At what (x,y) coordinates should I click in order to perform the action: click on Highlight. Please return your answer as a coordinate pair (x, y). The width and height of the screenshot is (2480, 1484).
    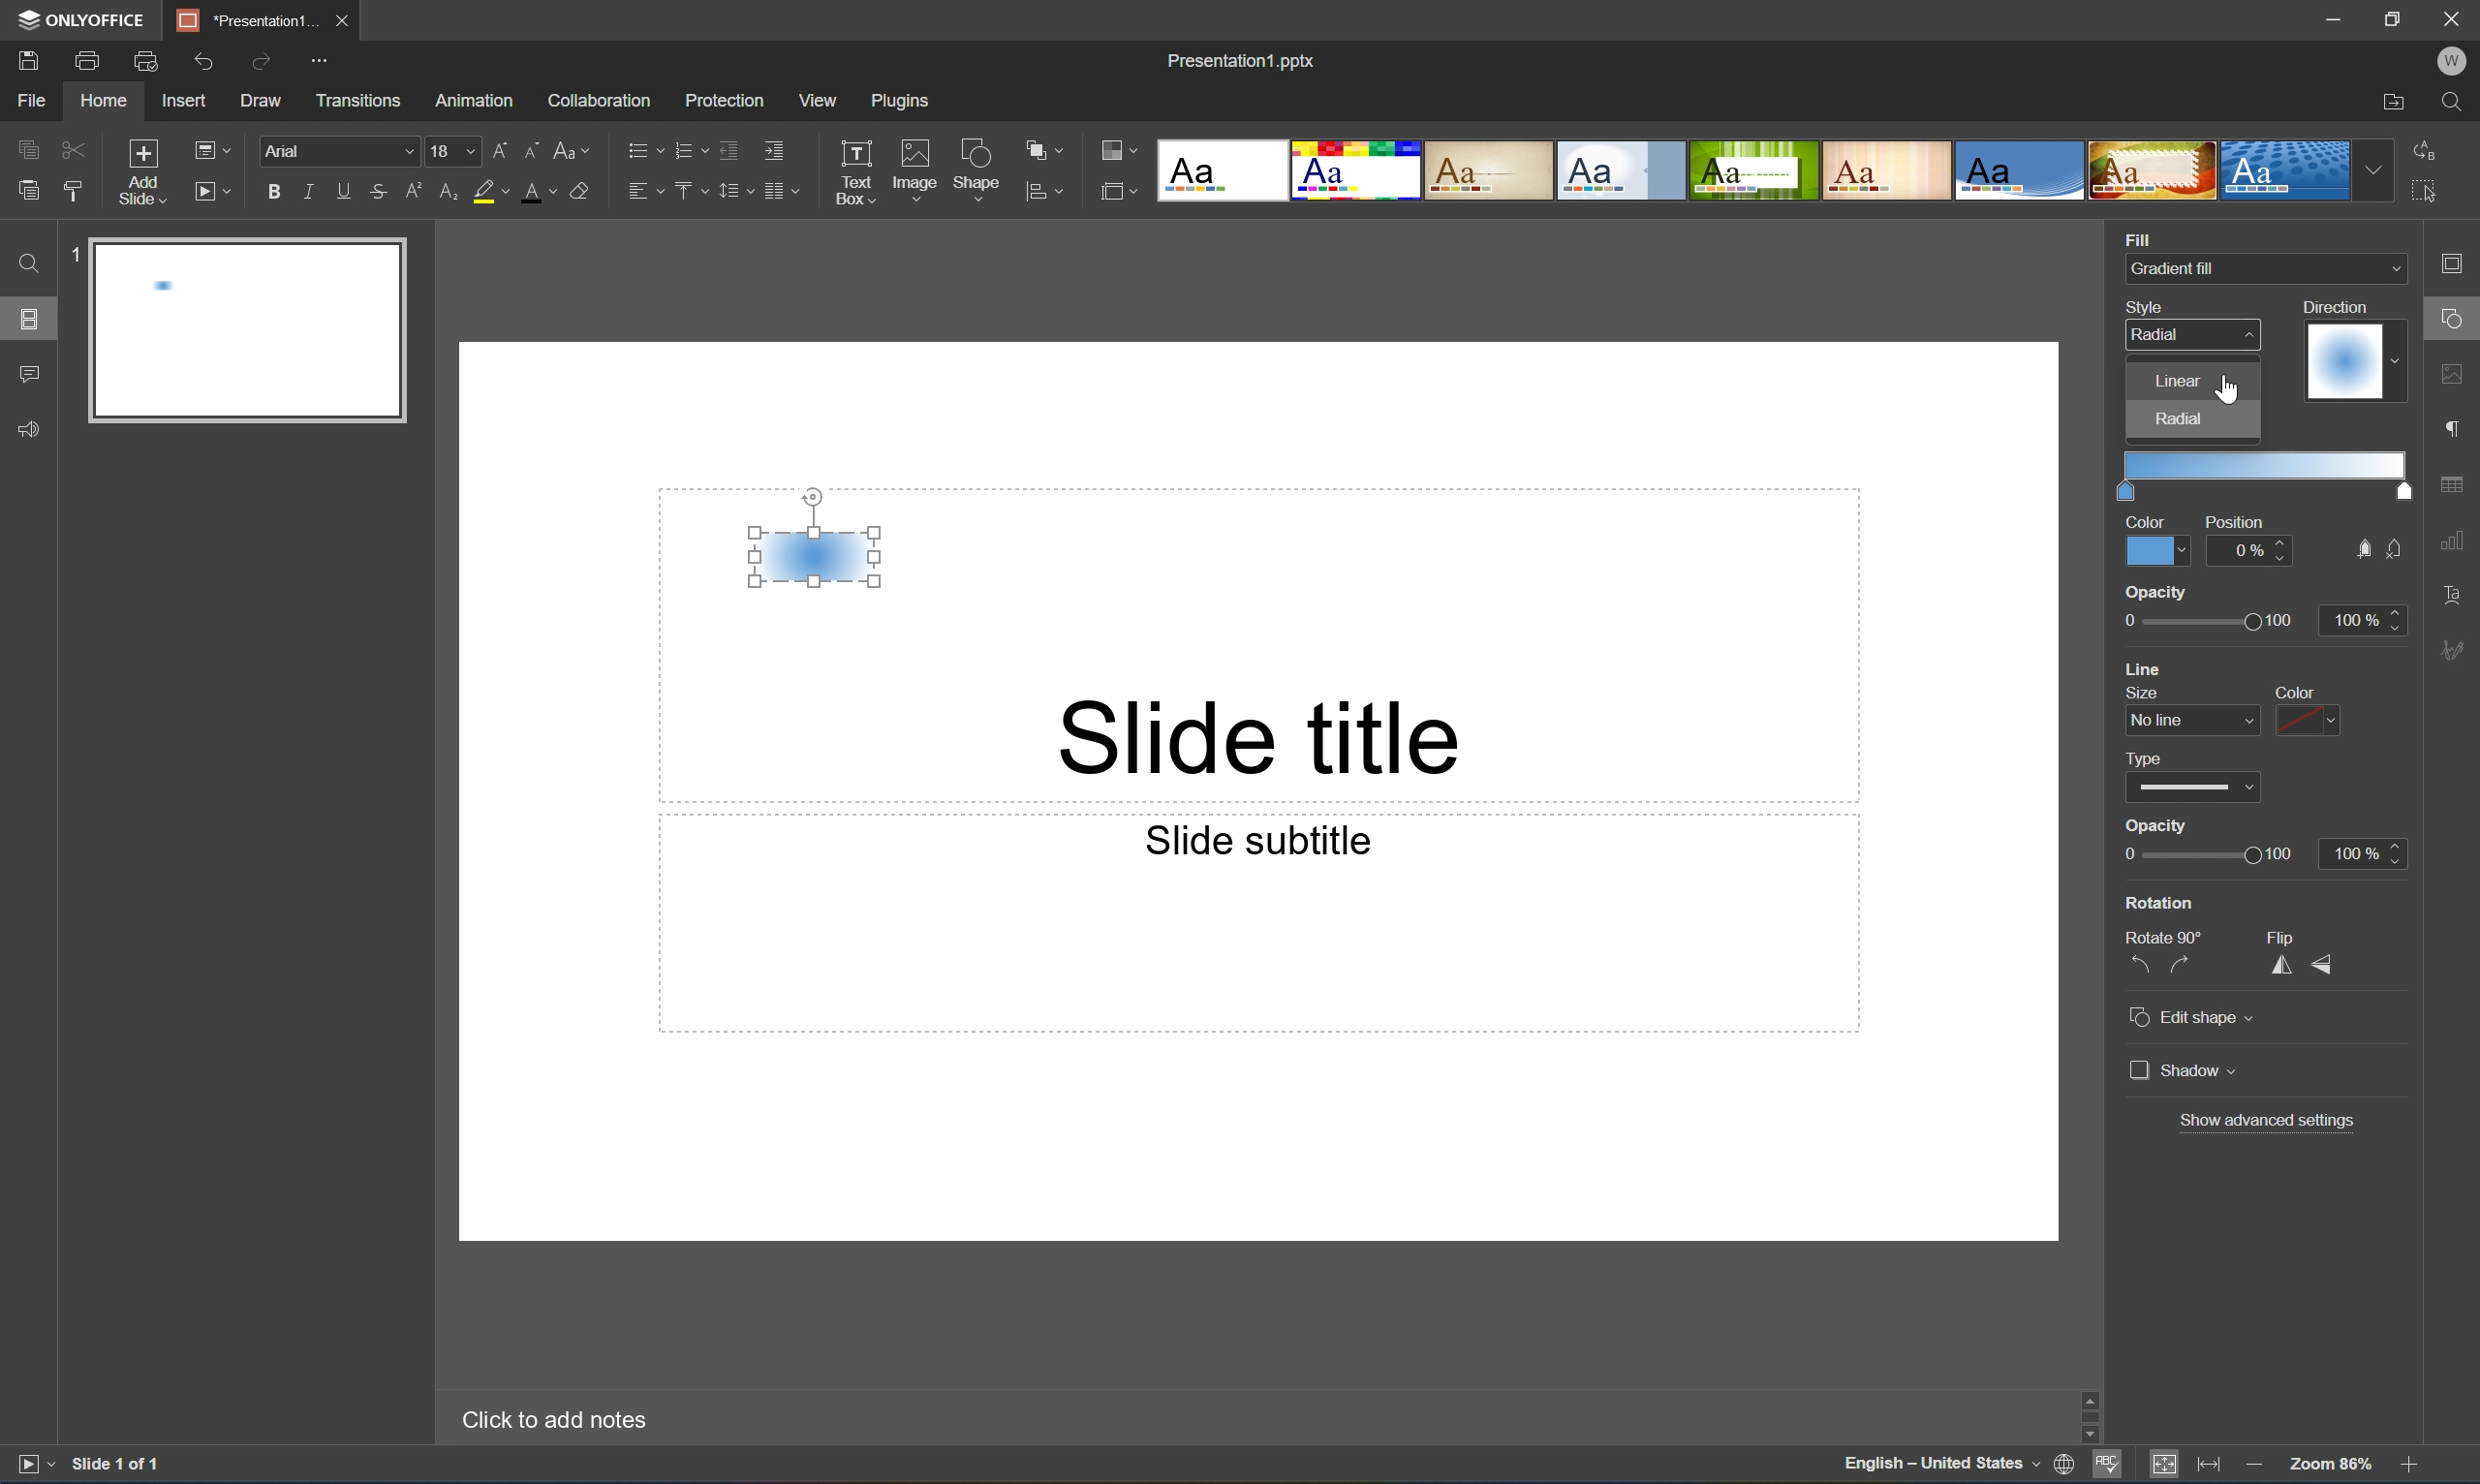
    Looking at the image, I should click on (492, 193).